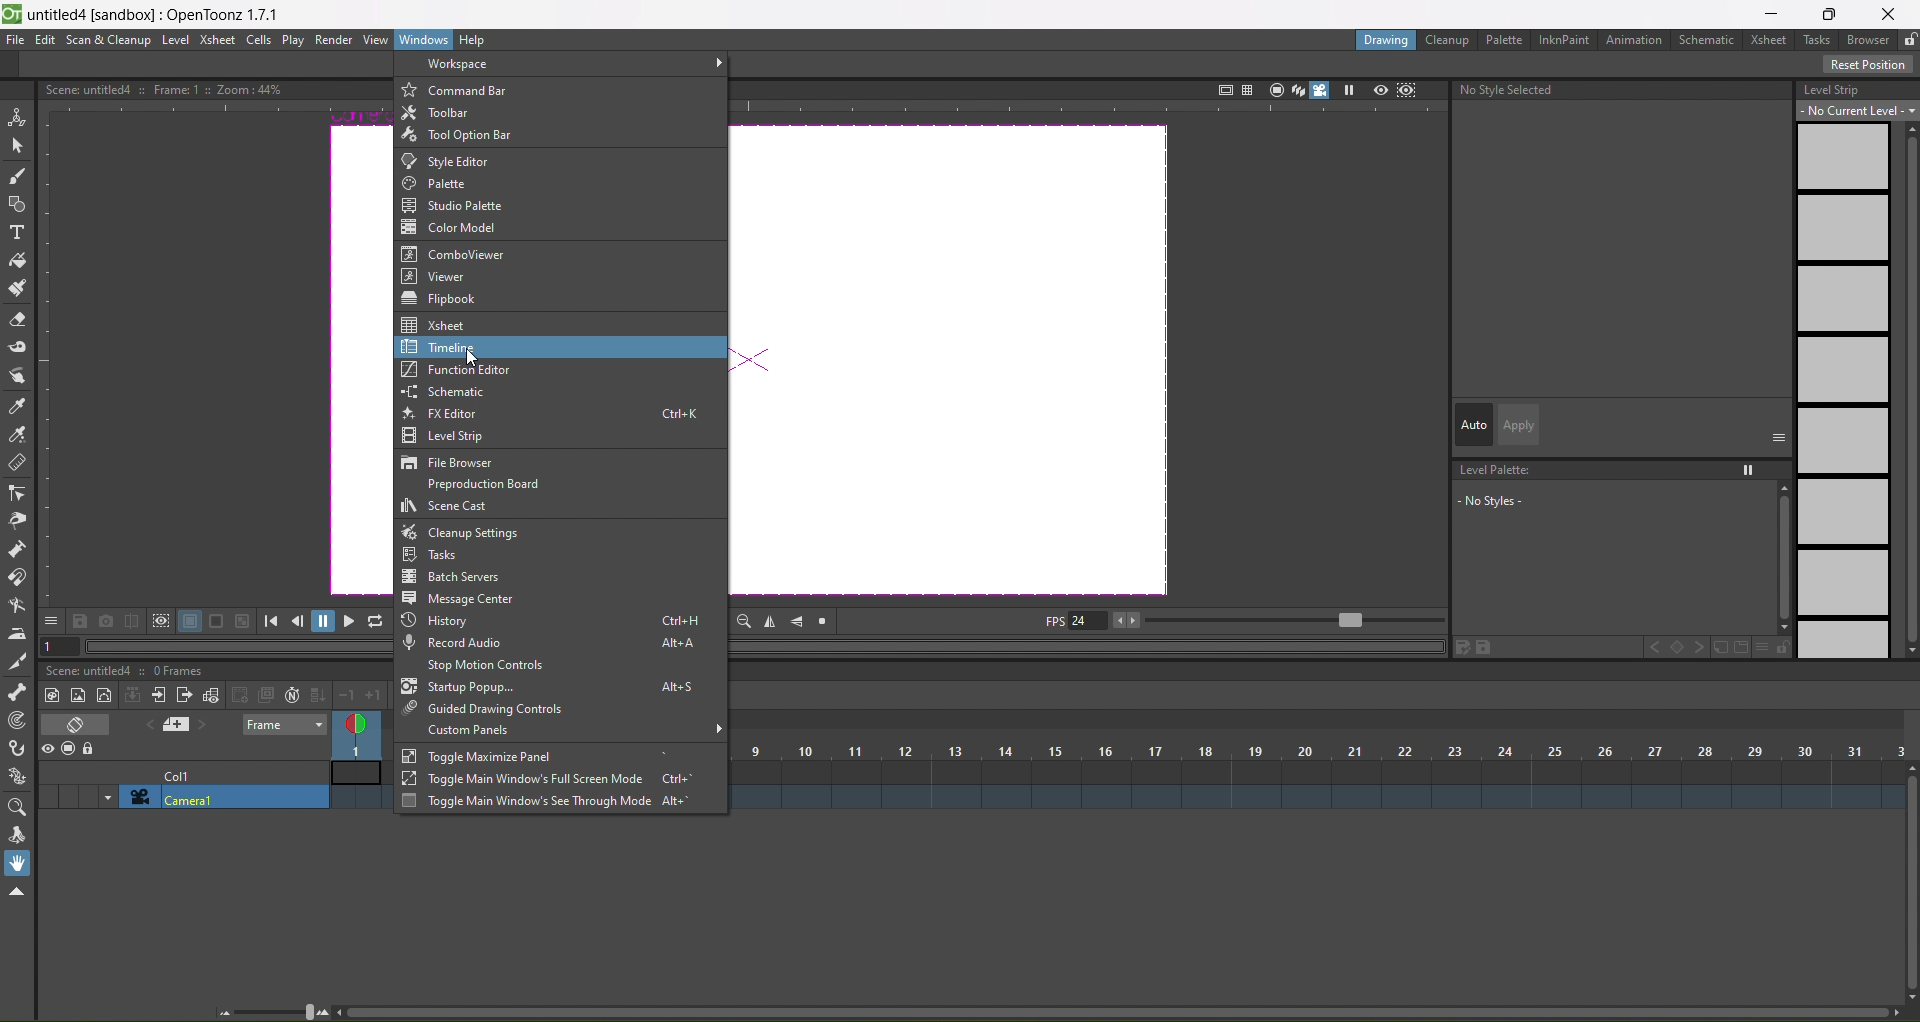 This screenshot has width=1920, height=1022. I want to click on level strip, so click(1853, 366).